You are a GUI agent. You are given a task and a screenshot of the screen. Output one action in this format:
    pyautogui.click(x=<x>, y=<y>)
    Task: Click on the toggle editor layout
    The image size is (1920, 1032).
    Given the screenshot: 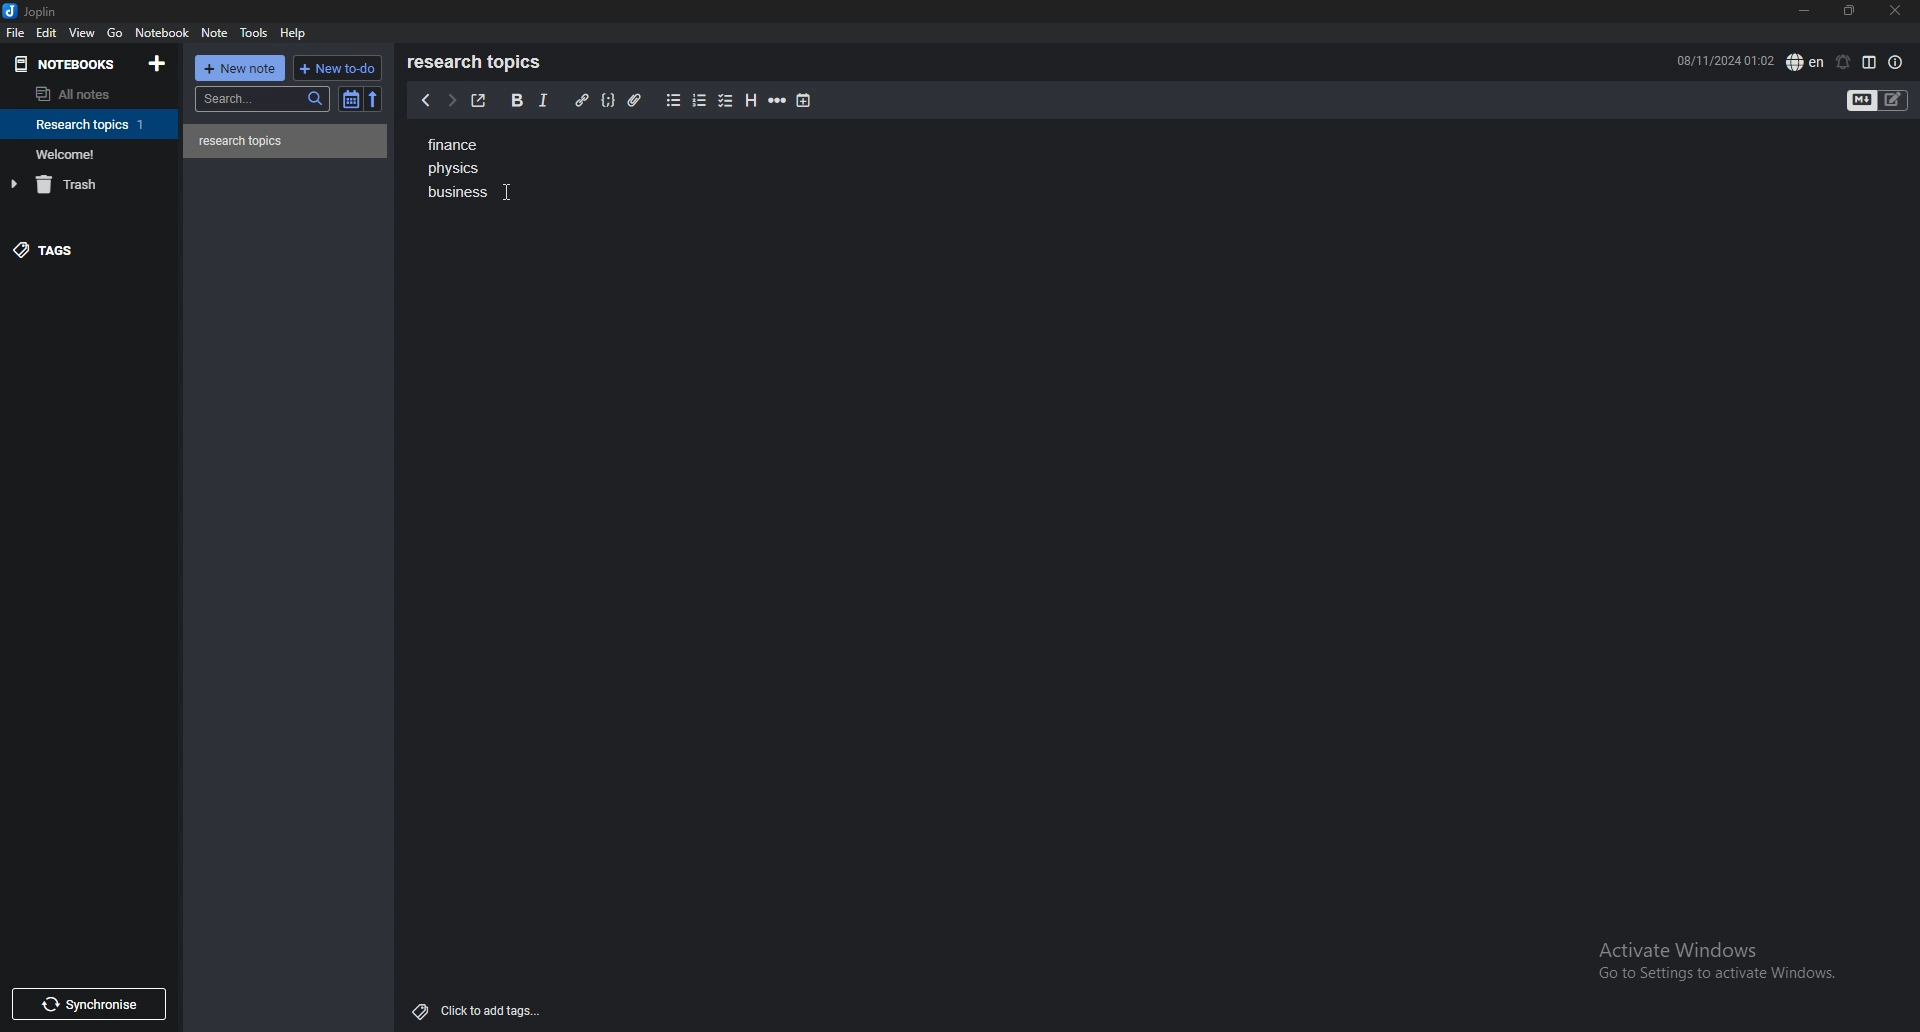 What is the action you would take?
    pyautogui.click(x=1869, y=62)
    